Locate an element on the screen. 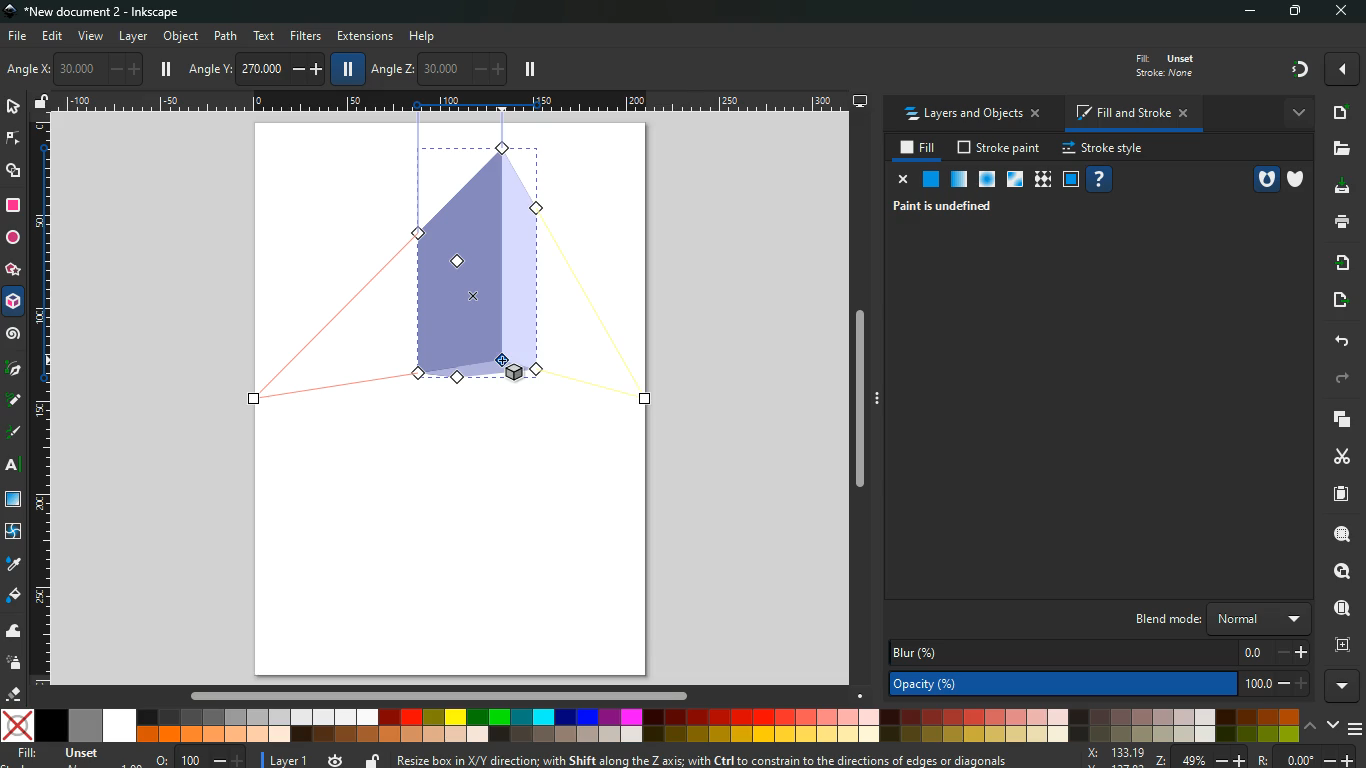  stroke paint is located at coordinates (1000, 149).